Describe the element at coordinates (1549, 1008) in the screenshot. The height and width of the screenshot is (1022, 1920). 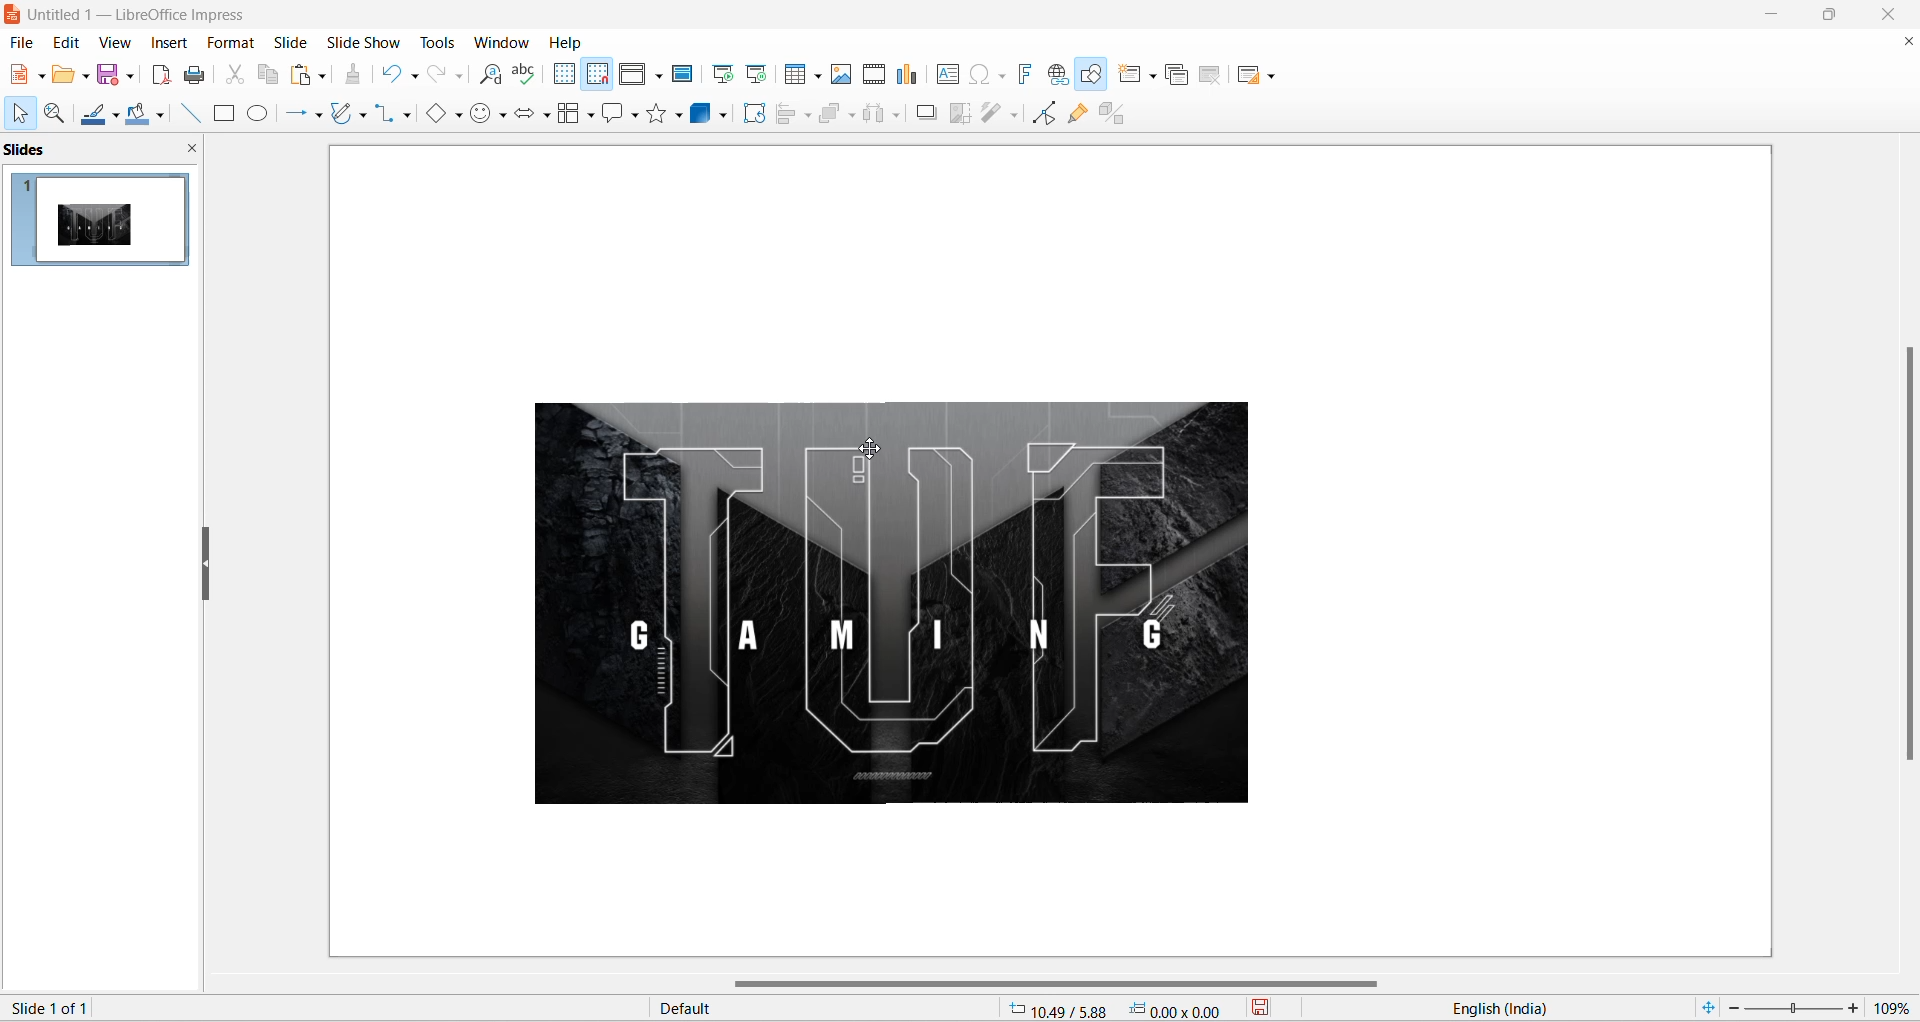
I see `text language` at that location.